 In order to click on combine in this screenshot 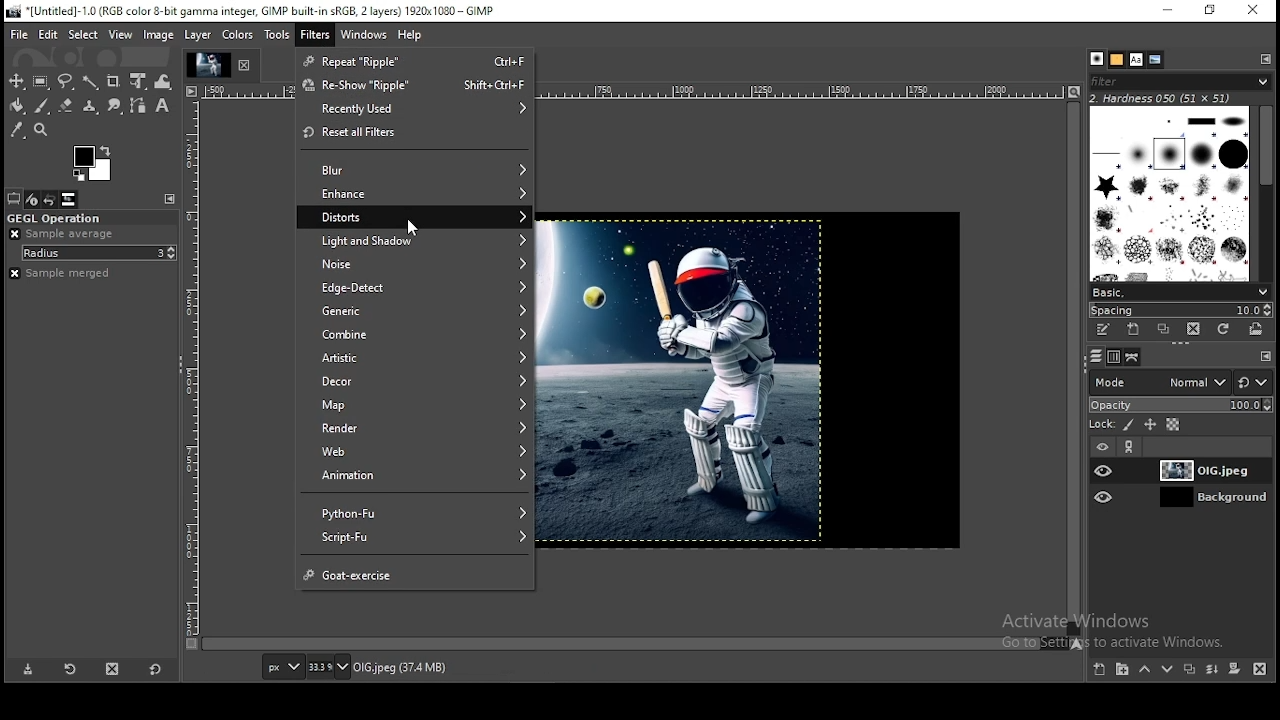, I will do `click(424, 334)`.